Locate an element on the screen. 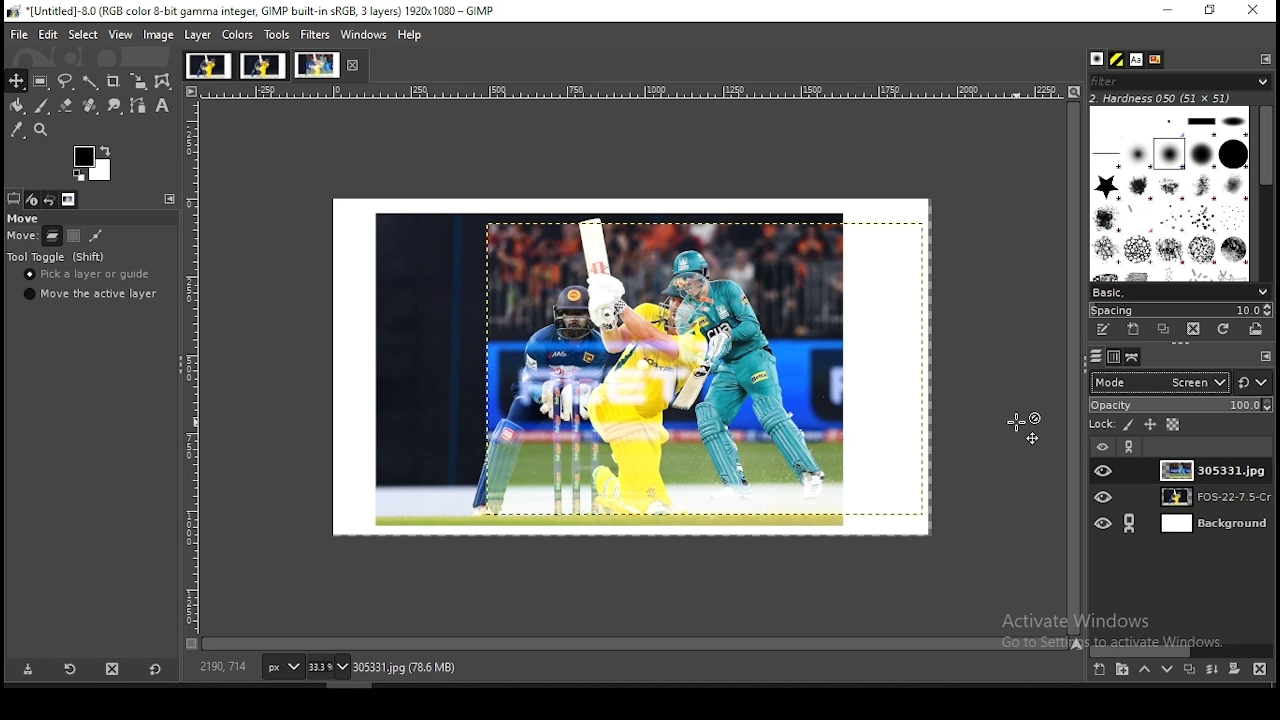 This screenshot has width=1280, height=720. rectangular selection tool is located at coordinates (40, 80).